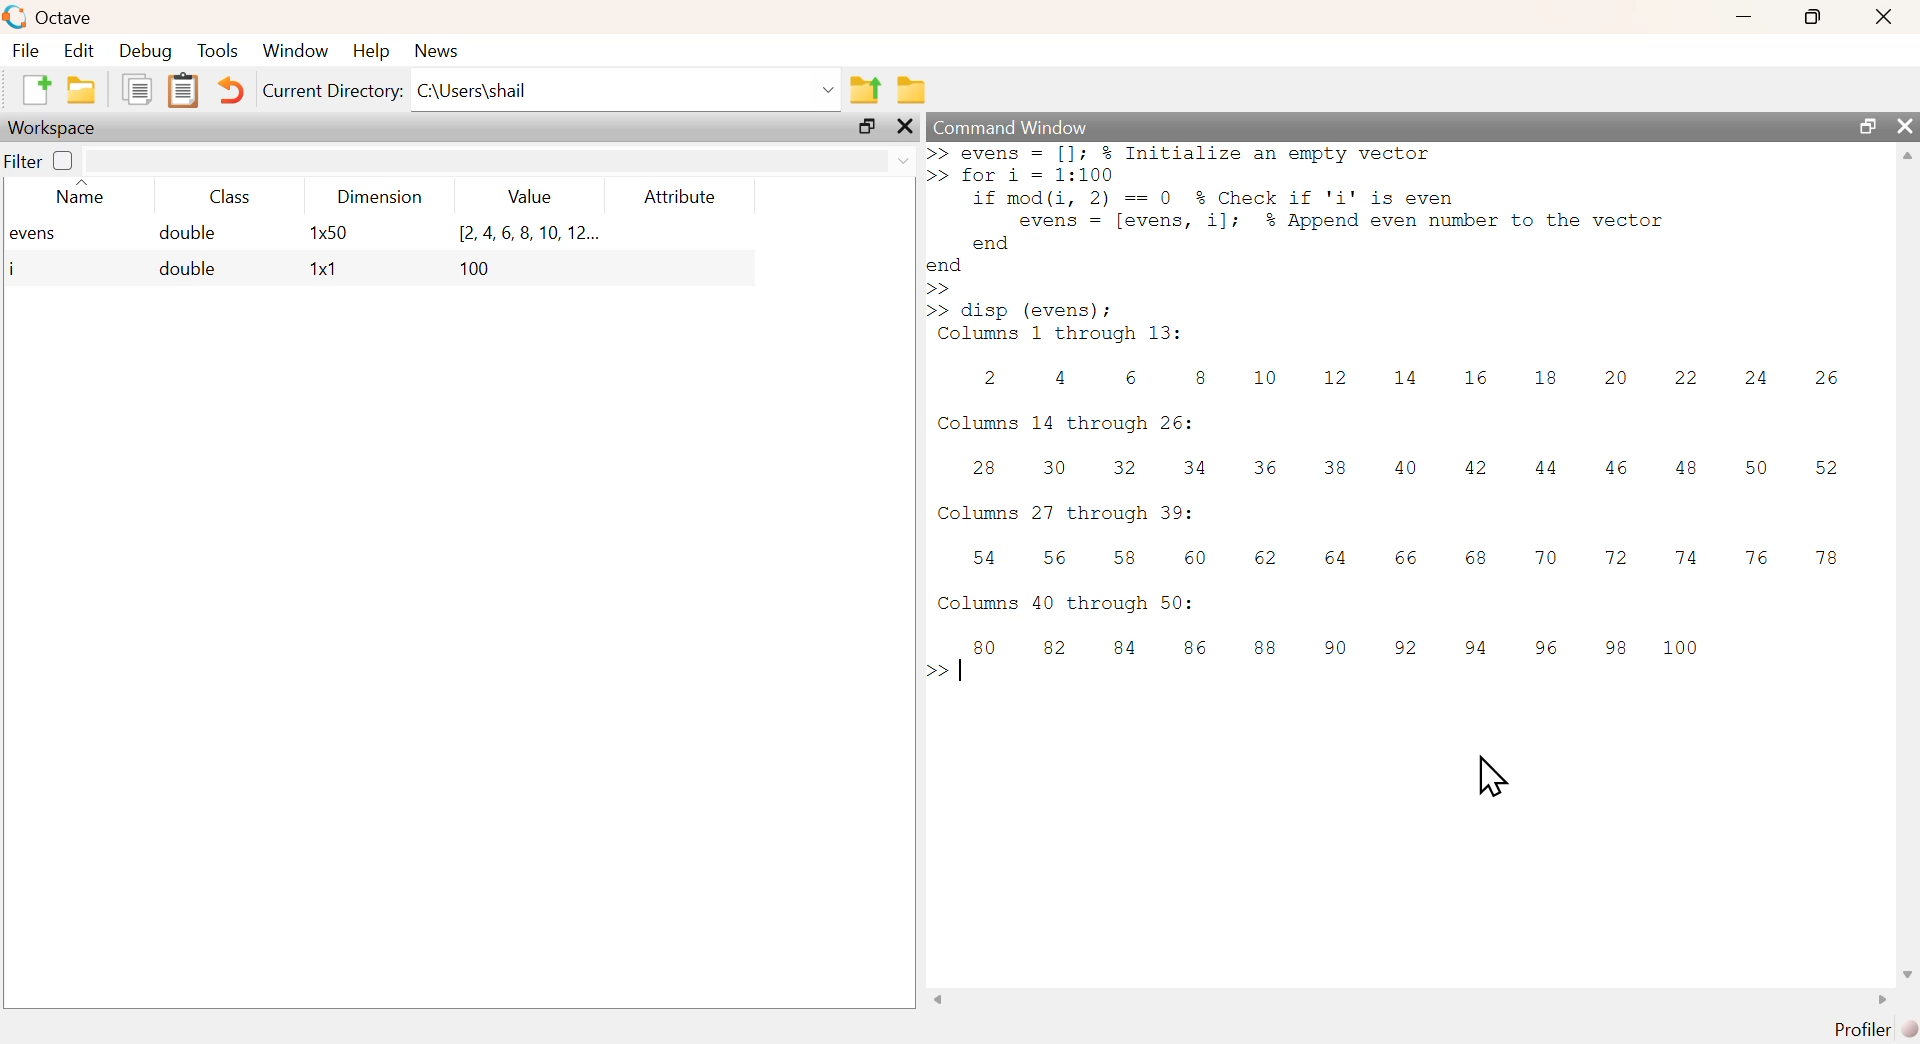 This screenshot has height=1044, width=1920. I want to click on current directory, so click(332, 90).